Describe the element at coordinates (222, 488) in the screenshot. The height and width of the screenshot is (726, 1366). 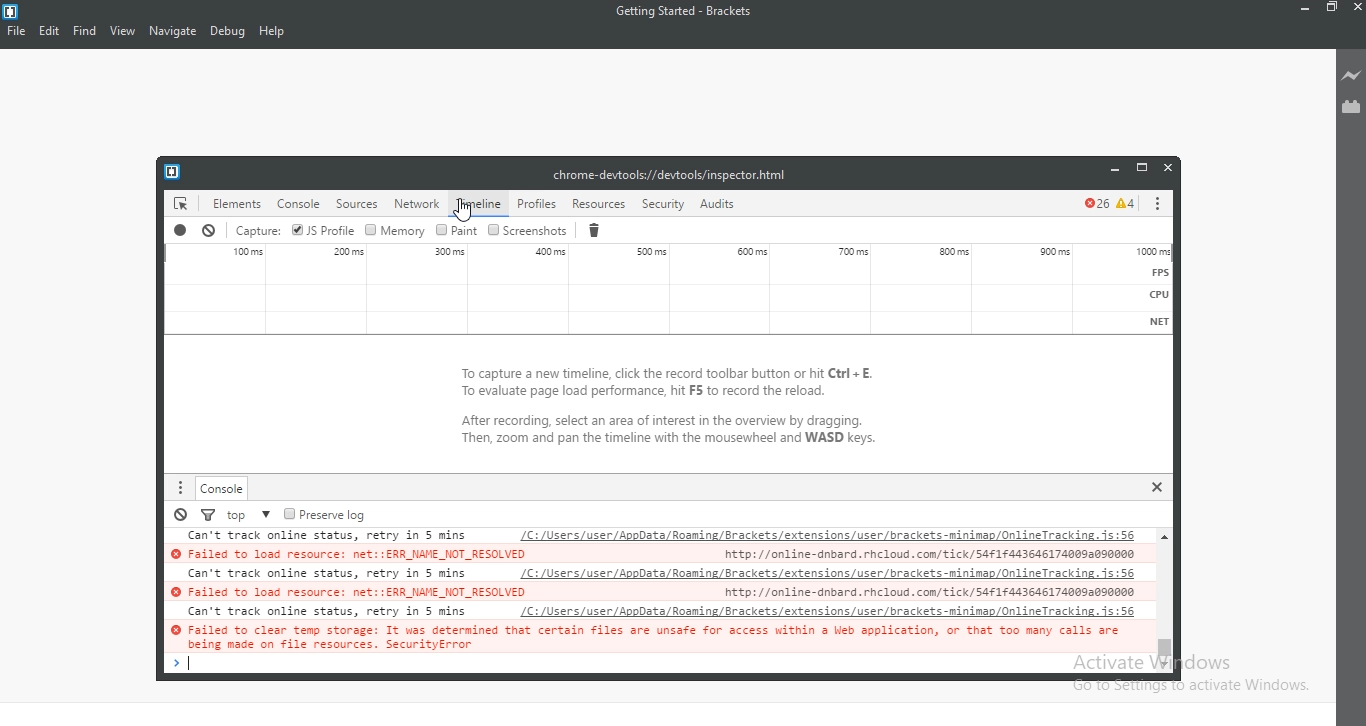
I see `Console` at that location.